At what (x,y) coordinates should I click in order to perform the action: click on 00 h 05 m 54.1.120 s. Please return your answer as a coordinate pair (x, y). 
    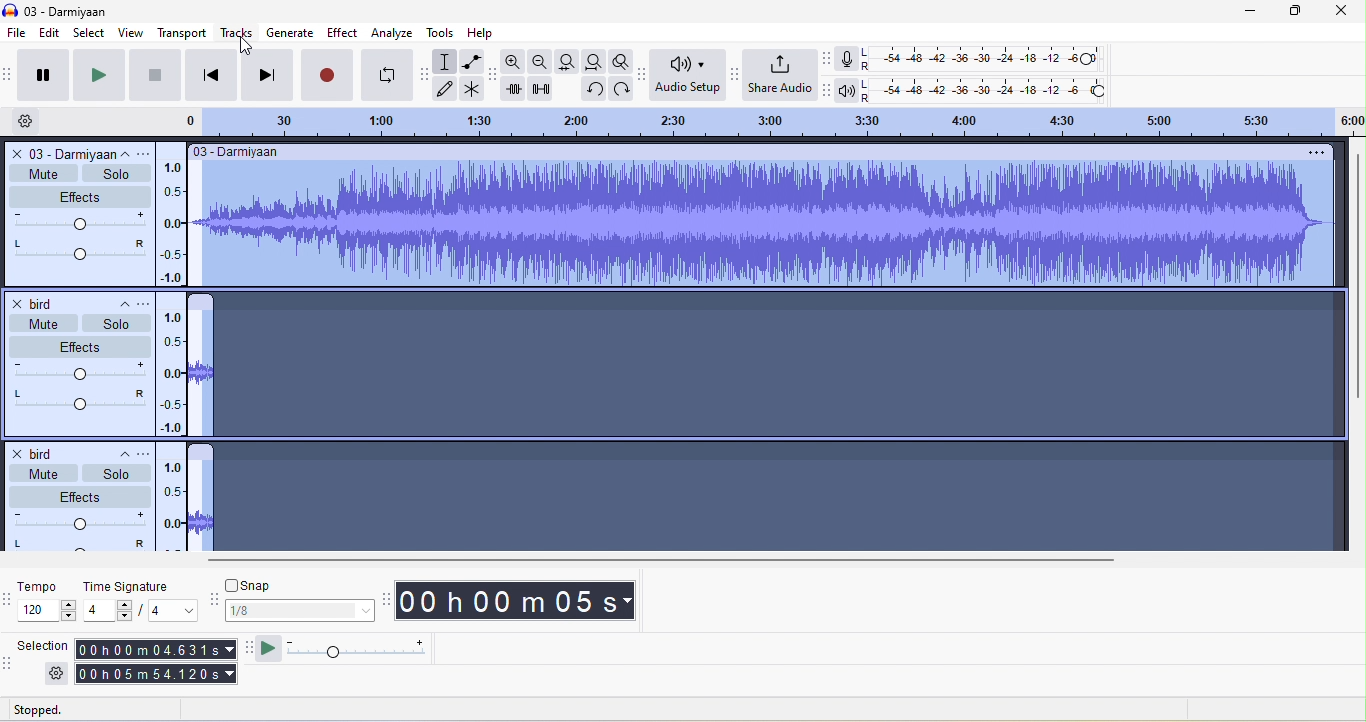
    Looking at the image, I should click on (154, 672).